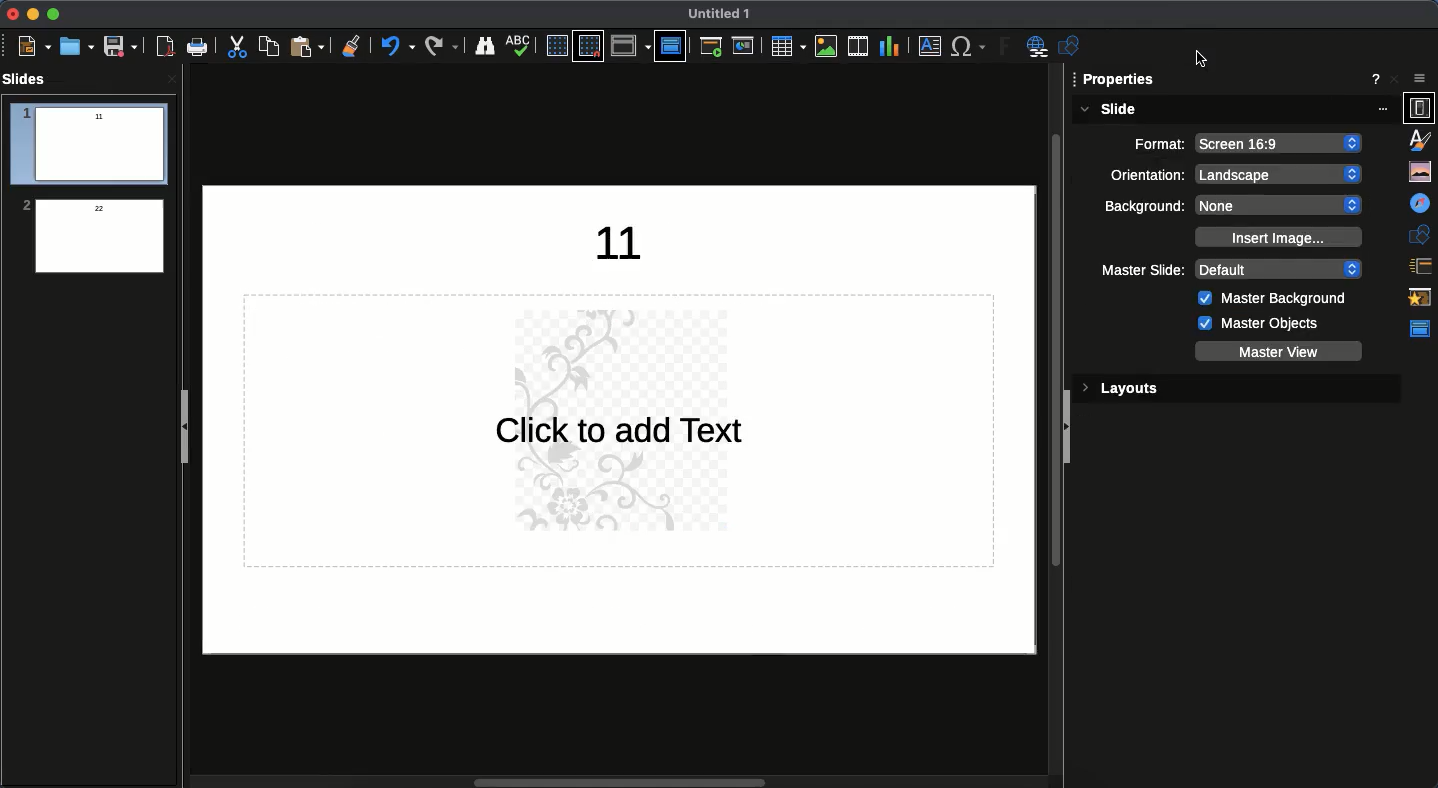 The height and width of the screenshot is (788, 1438). What do you see at coordinates (1419, 267) in the screenshot?
I see `Slide transition` at bounding box center [1419, 267].